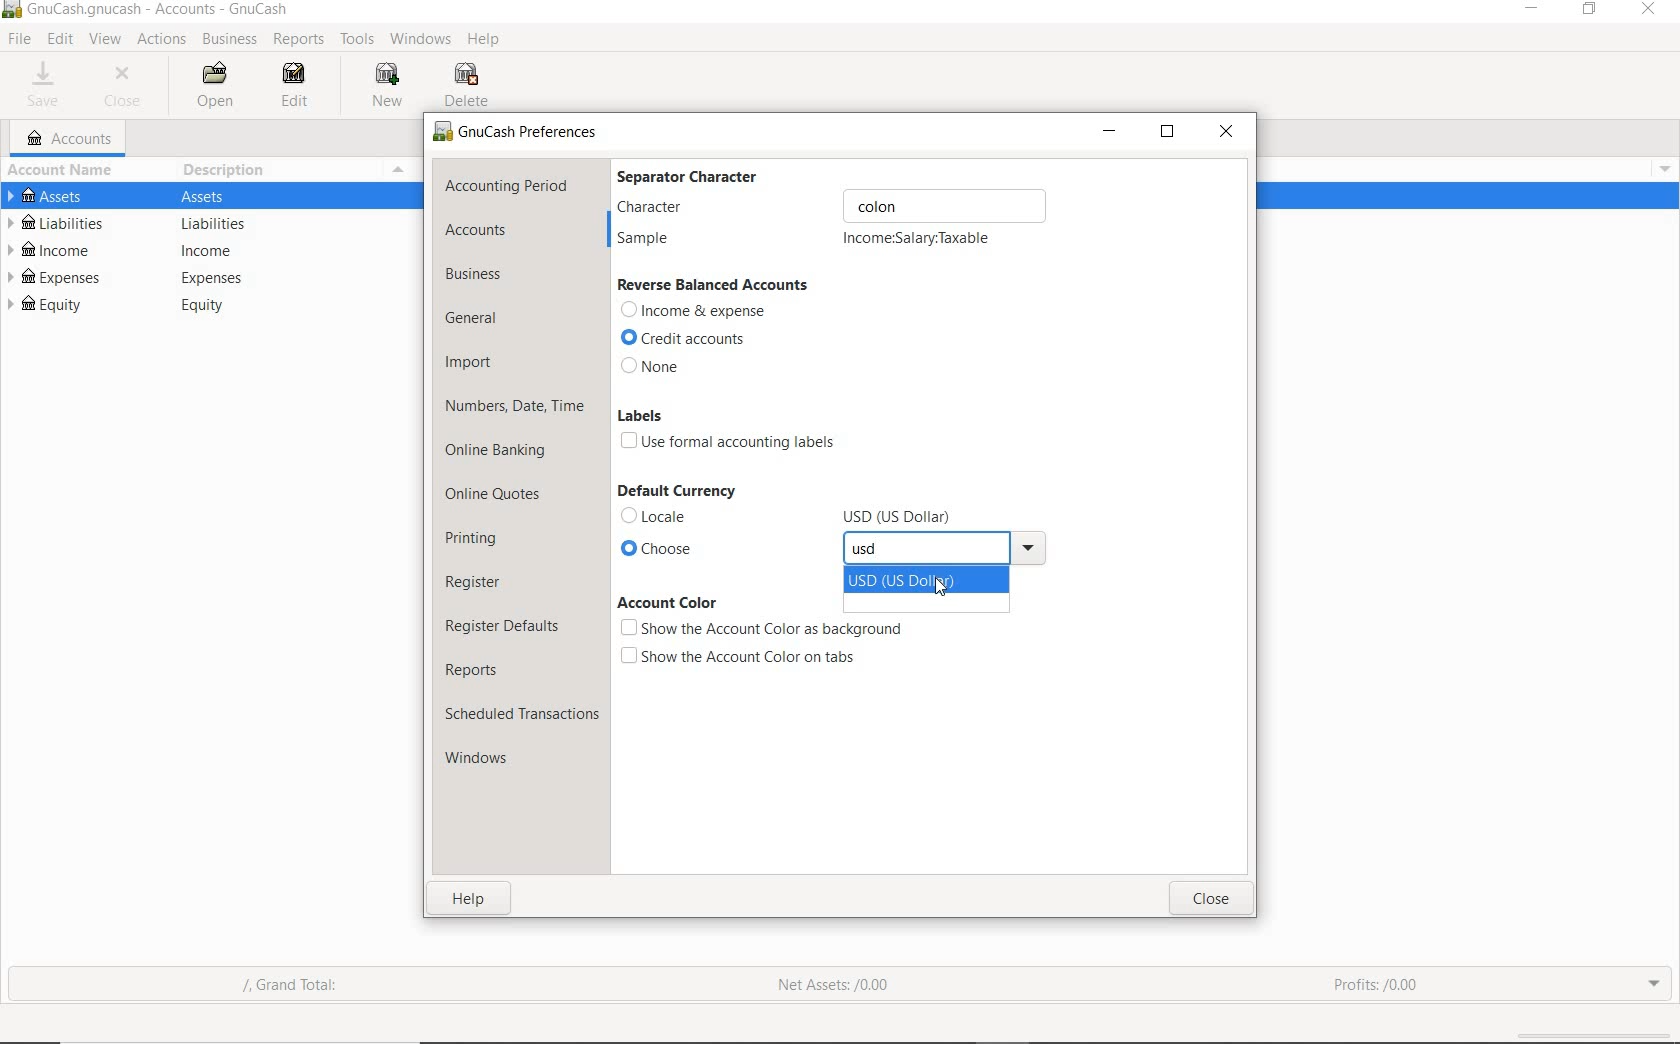  What do you see at coordinates (59, 39) in the screenshot?
I see `EDIT` at bounding box center [59, 39].